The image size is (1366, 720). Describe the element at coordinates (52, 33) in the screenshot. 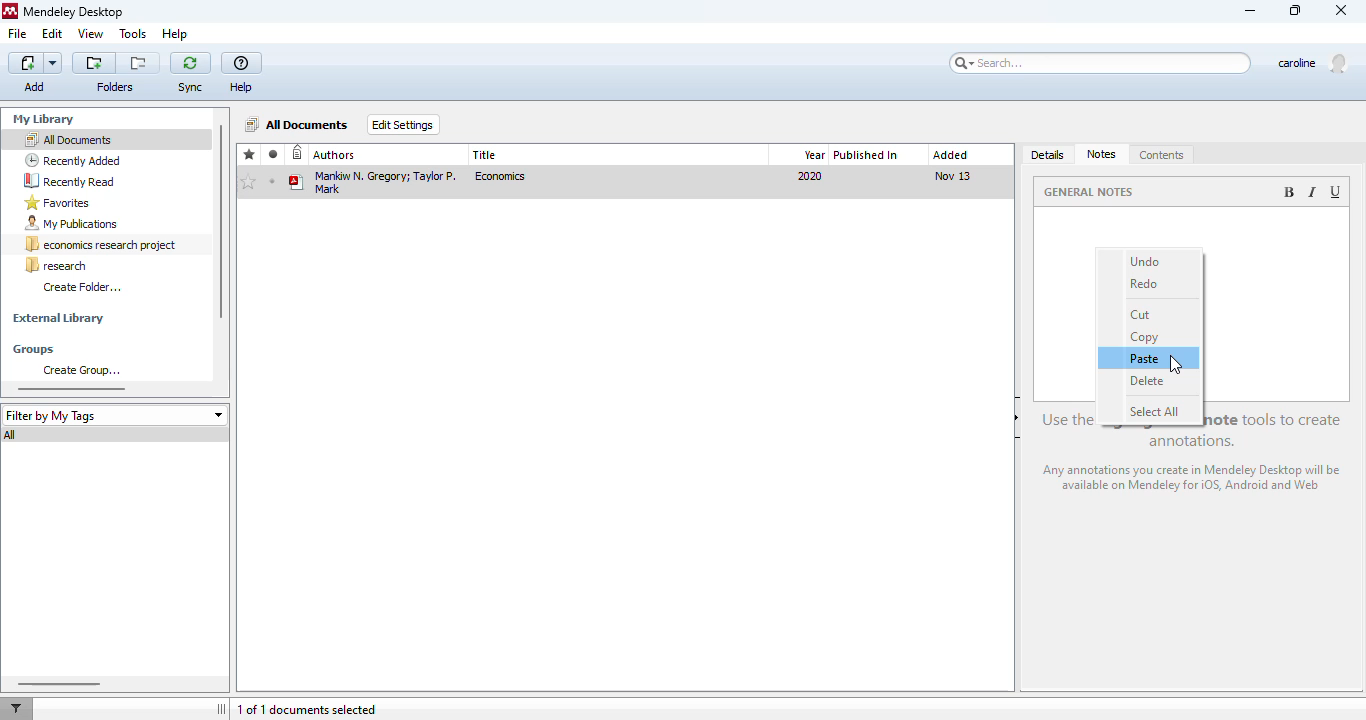

I see `edit` at that location.